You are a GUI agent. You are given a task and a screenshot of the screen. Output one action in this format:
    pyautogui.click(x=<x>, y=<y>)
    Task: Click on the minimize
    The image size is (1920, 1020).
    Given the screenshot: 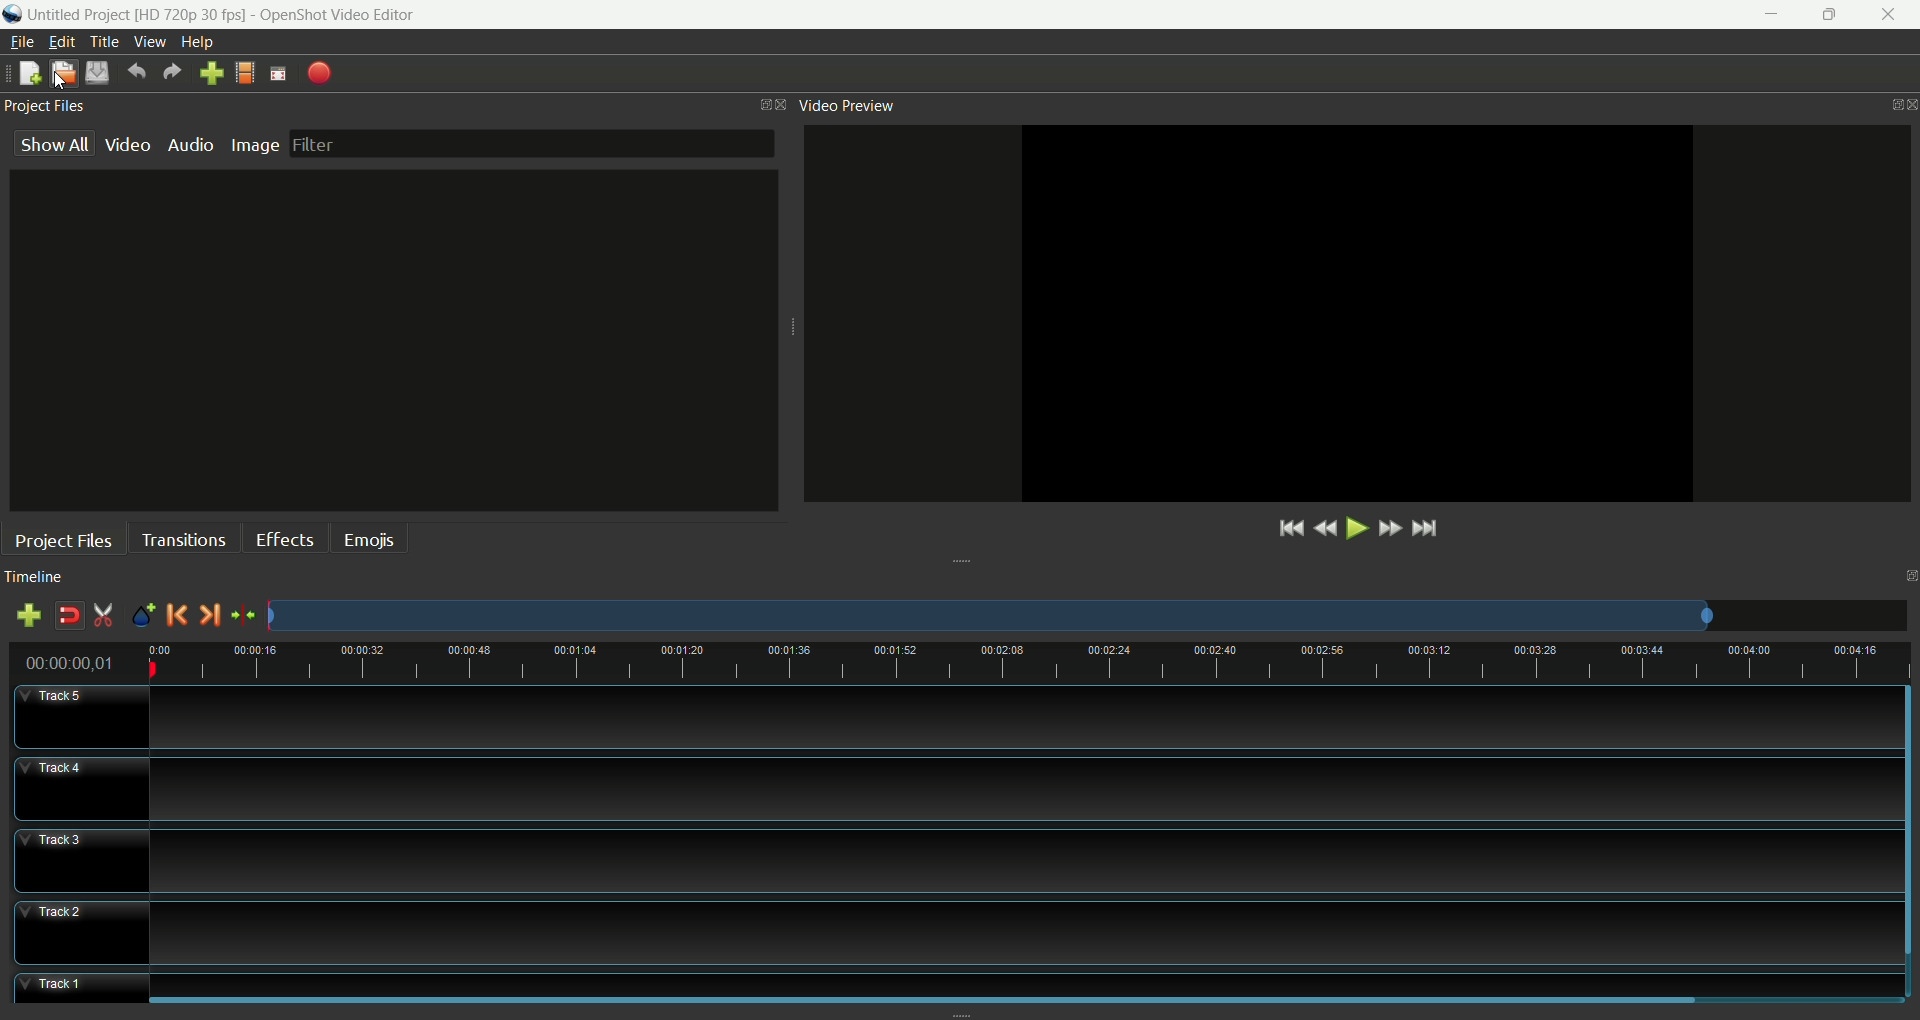 What is the action you would take?
    pyautogui.click(x=1767, y=15)
    